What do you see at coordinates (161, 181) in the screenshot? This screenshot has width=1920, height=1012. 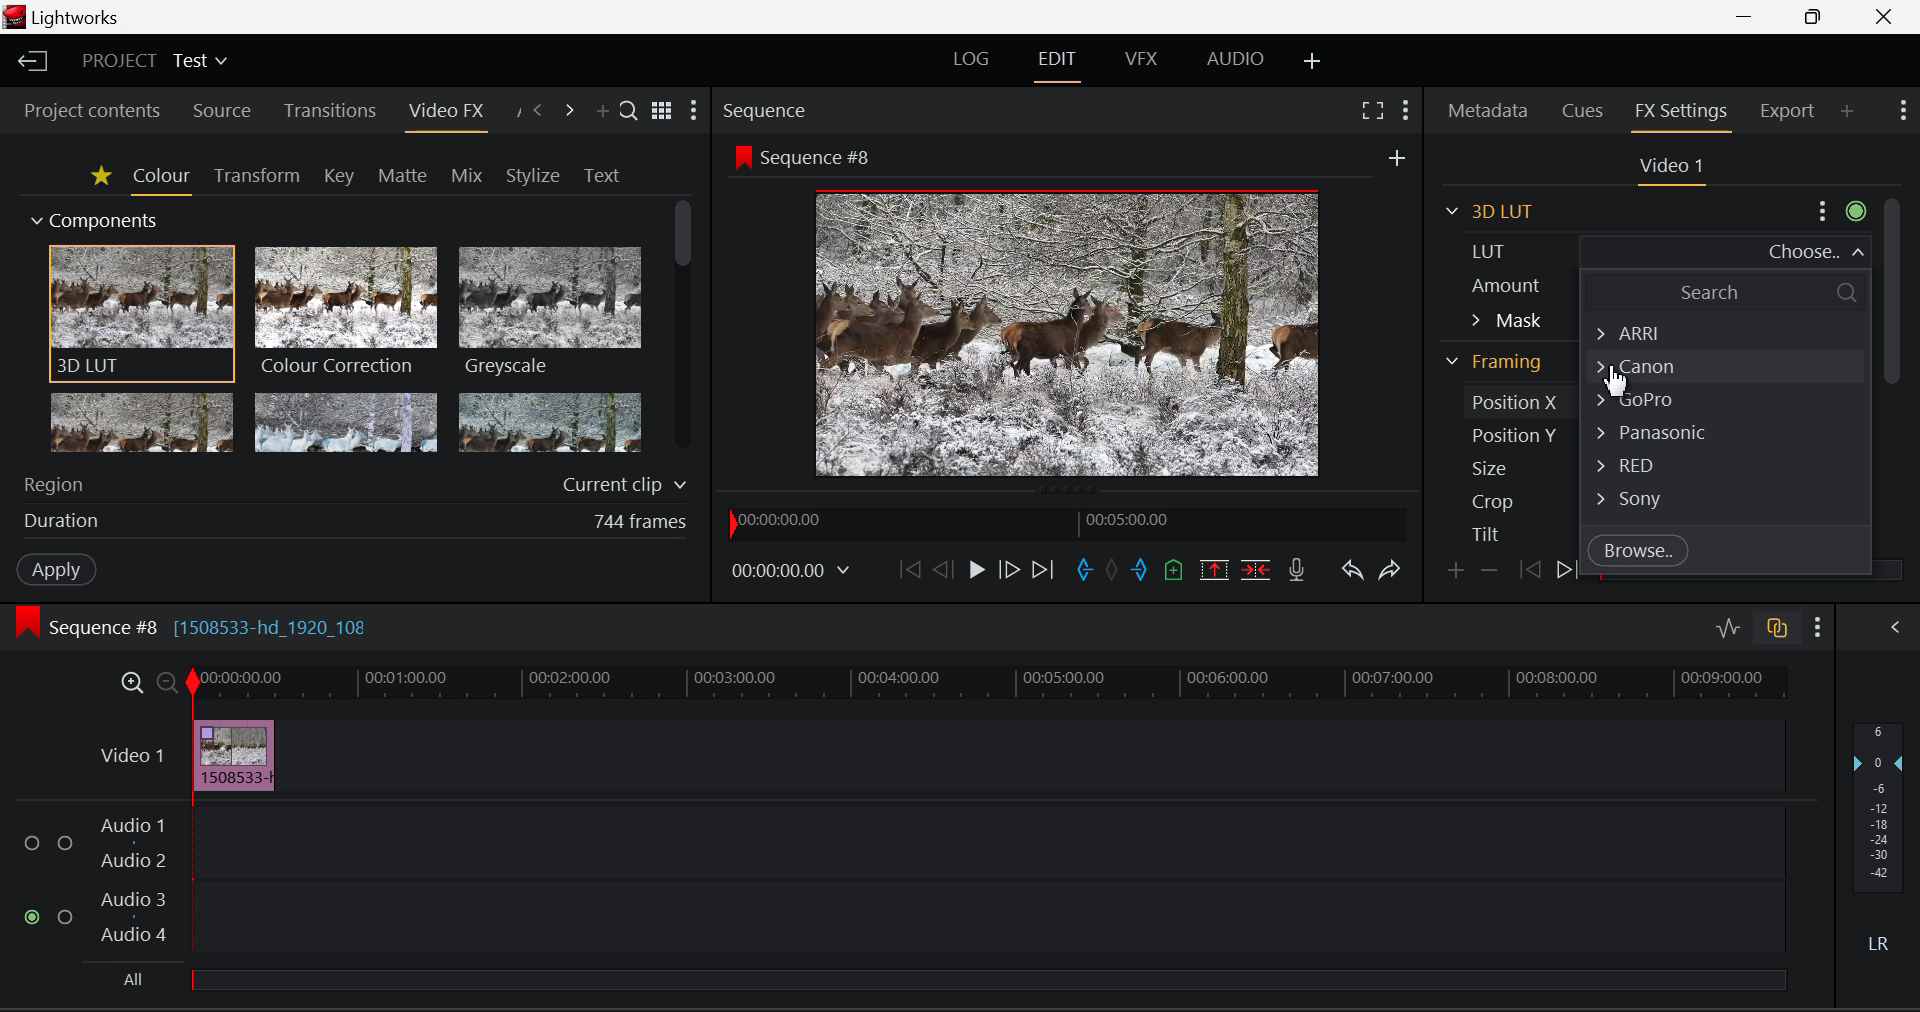 I see `Colour Tab Open` at bounding box center [161, 181].